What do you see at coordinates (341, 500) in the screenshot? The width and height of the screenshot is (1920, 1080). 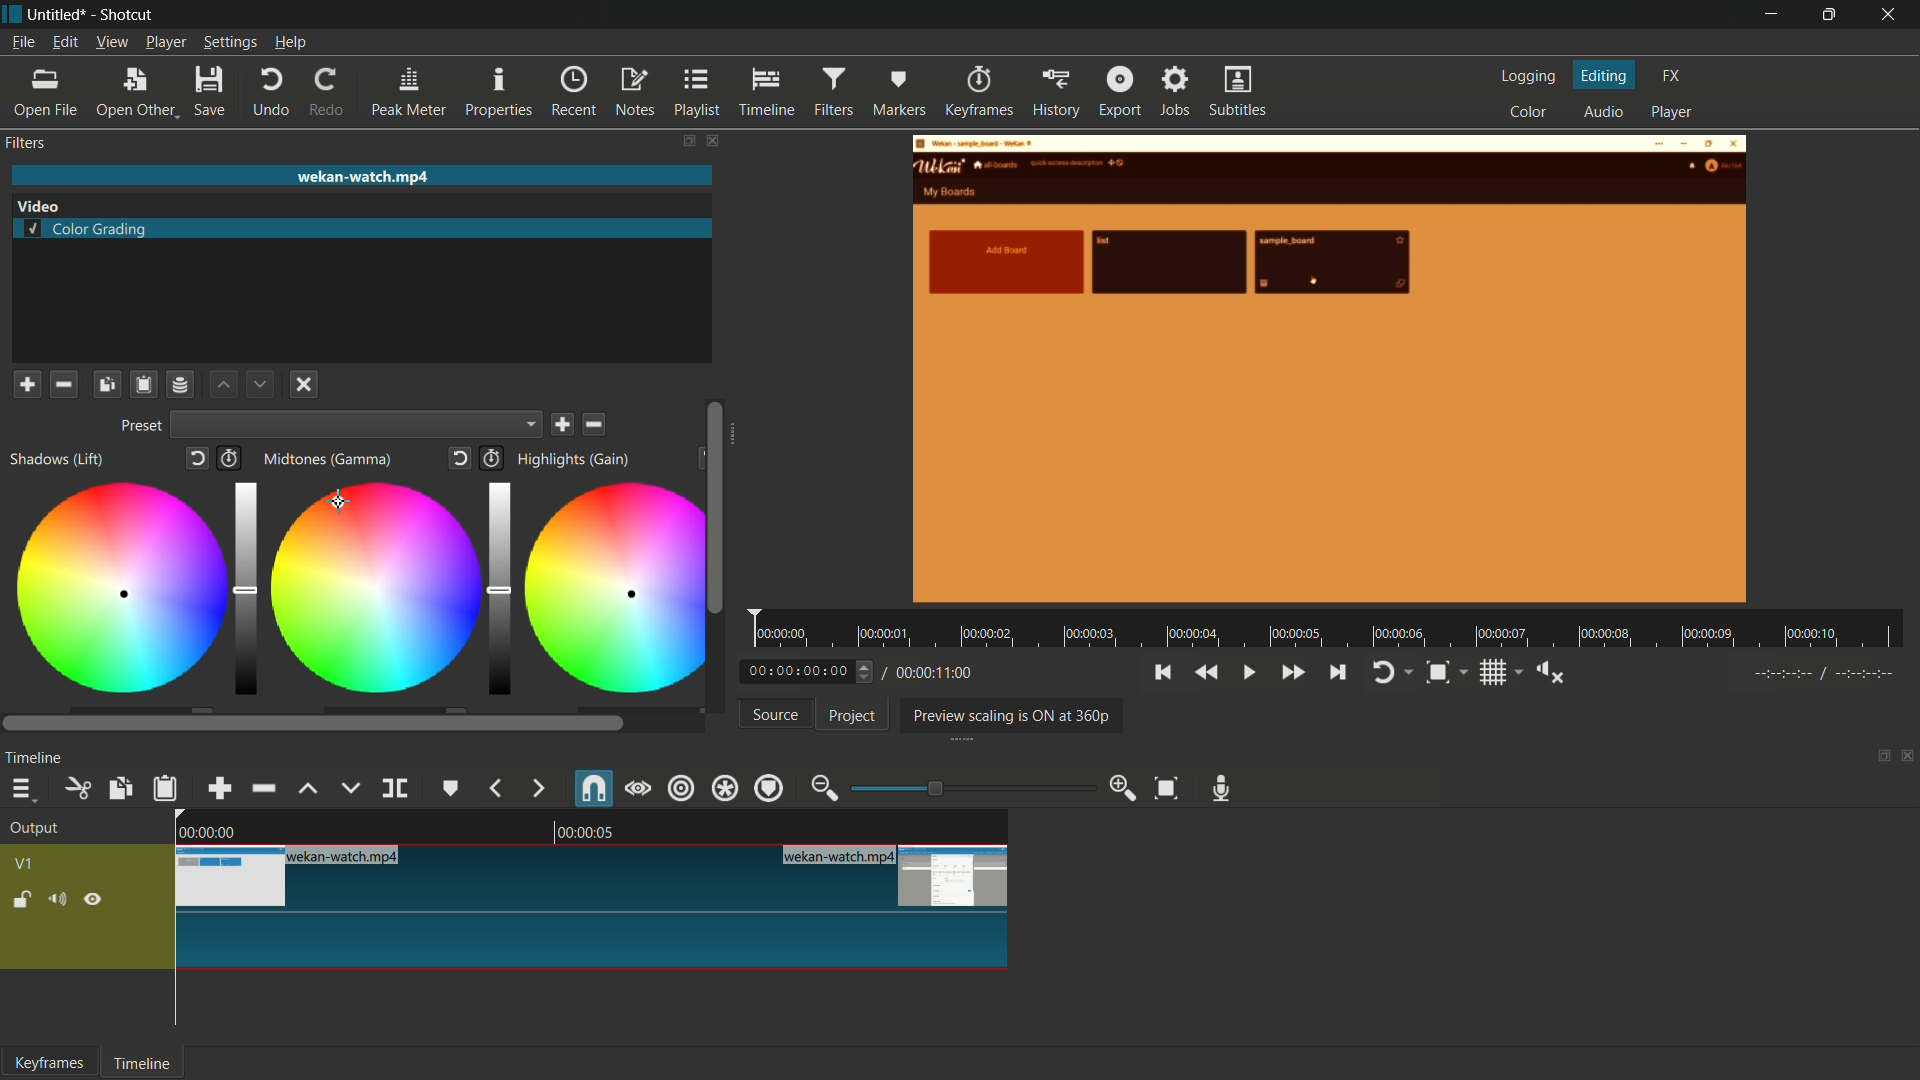 I see `cursor` at bounding box center [341, 500].